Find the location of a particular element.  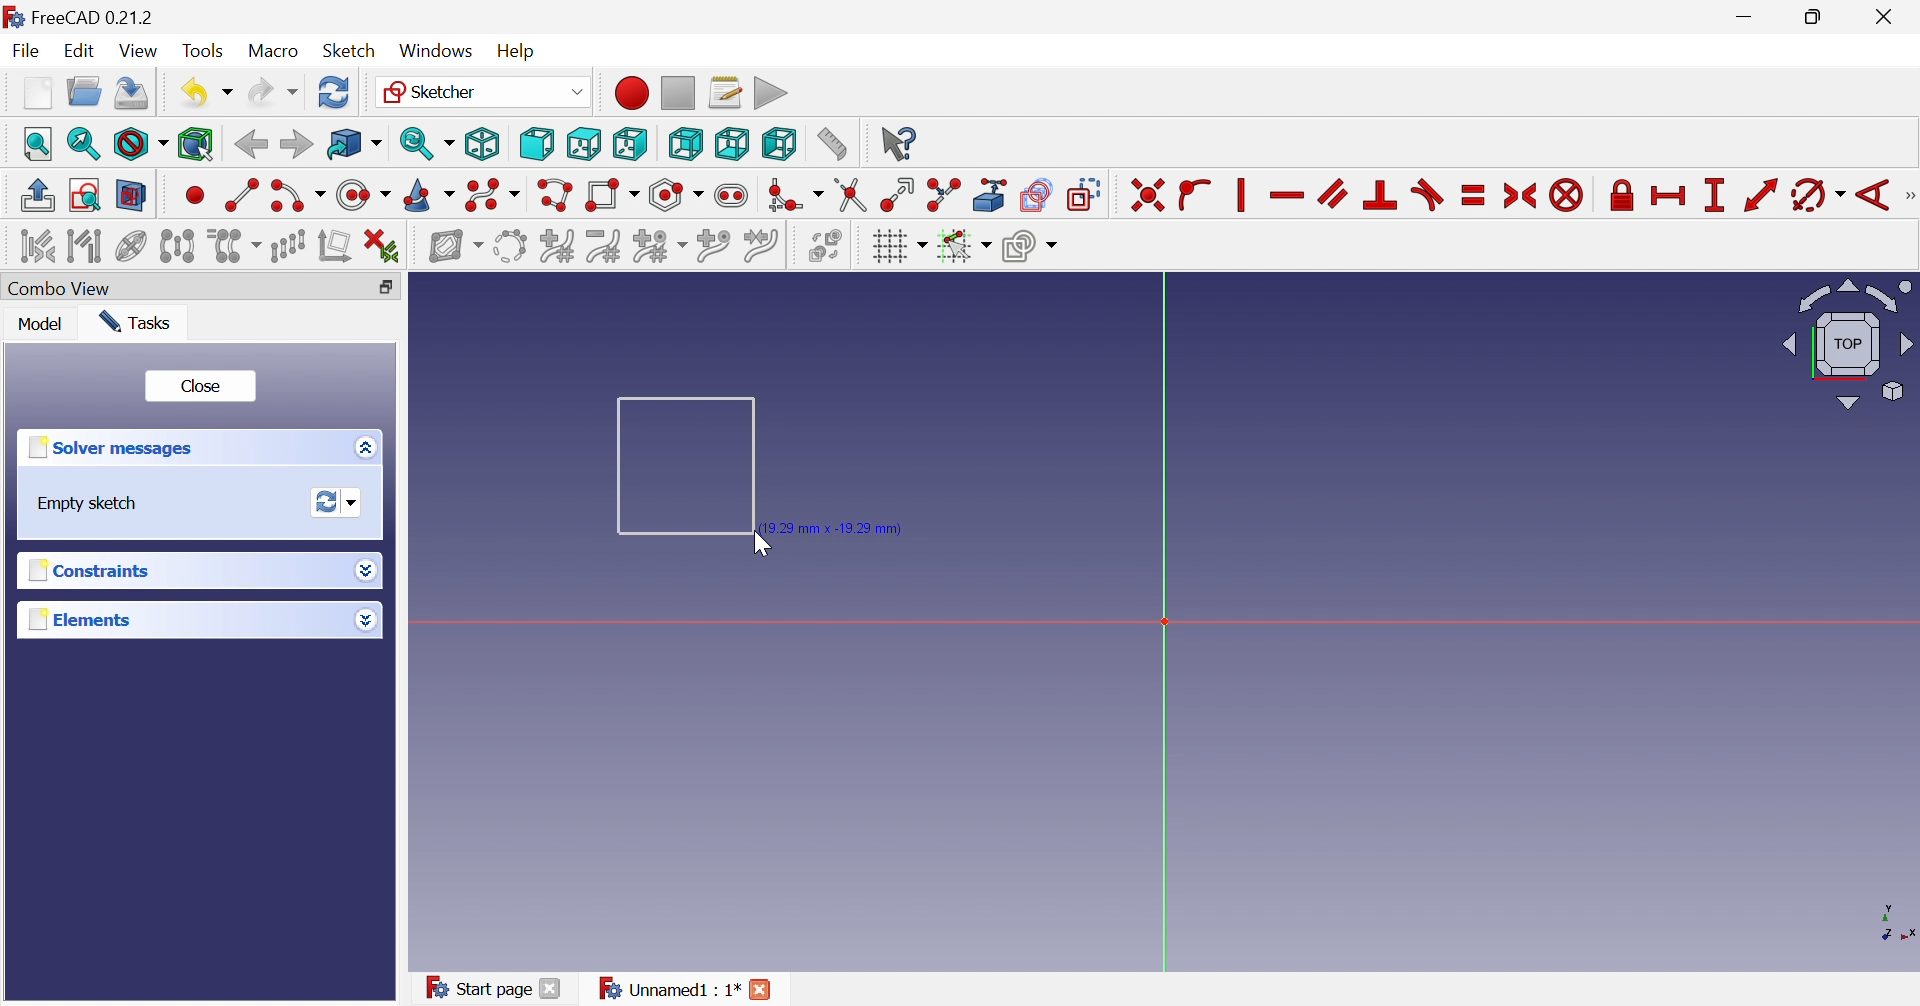

Constrain equal is located at coordinates (1474, 195).